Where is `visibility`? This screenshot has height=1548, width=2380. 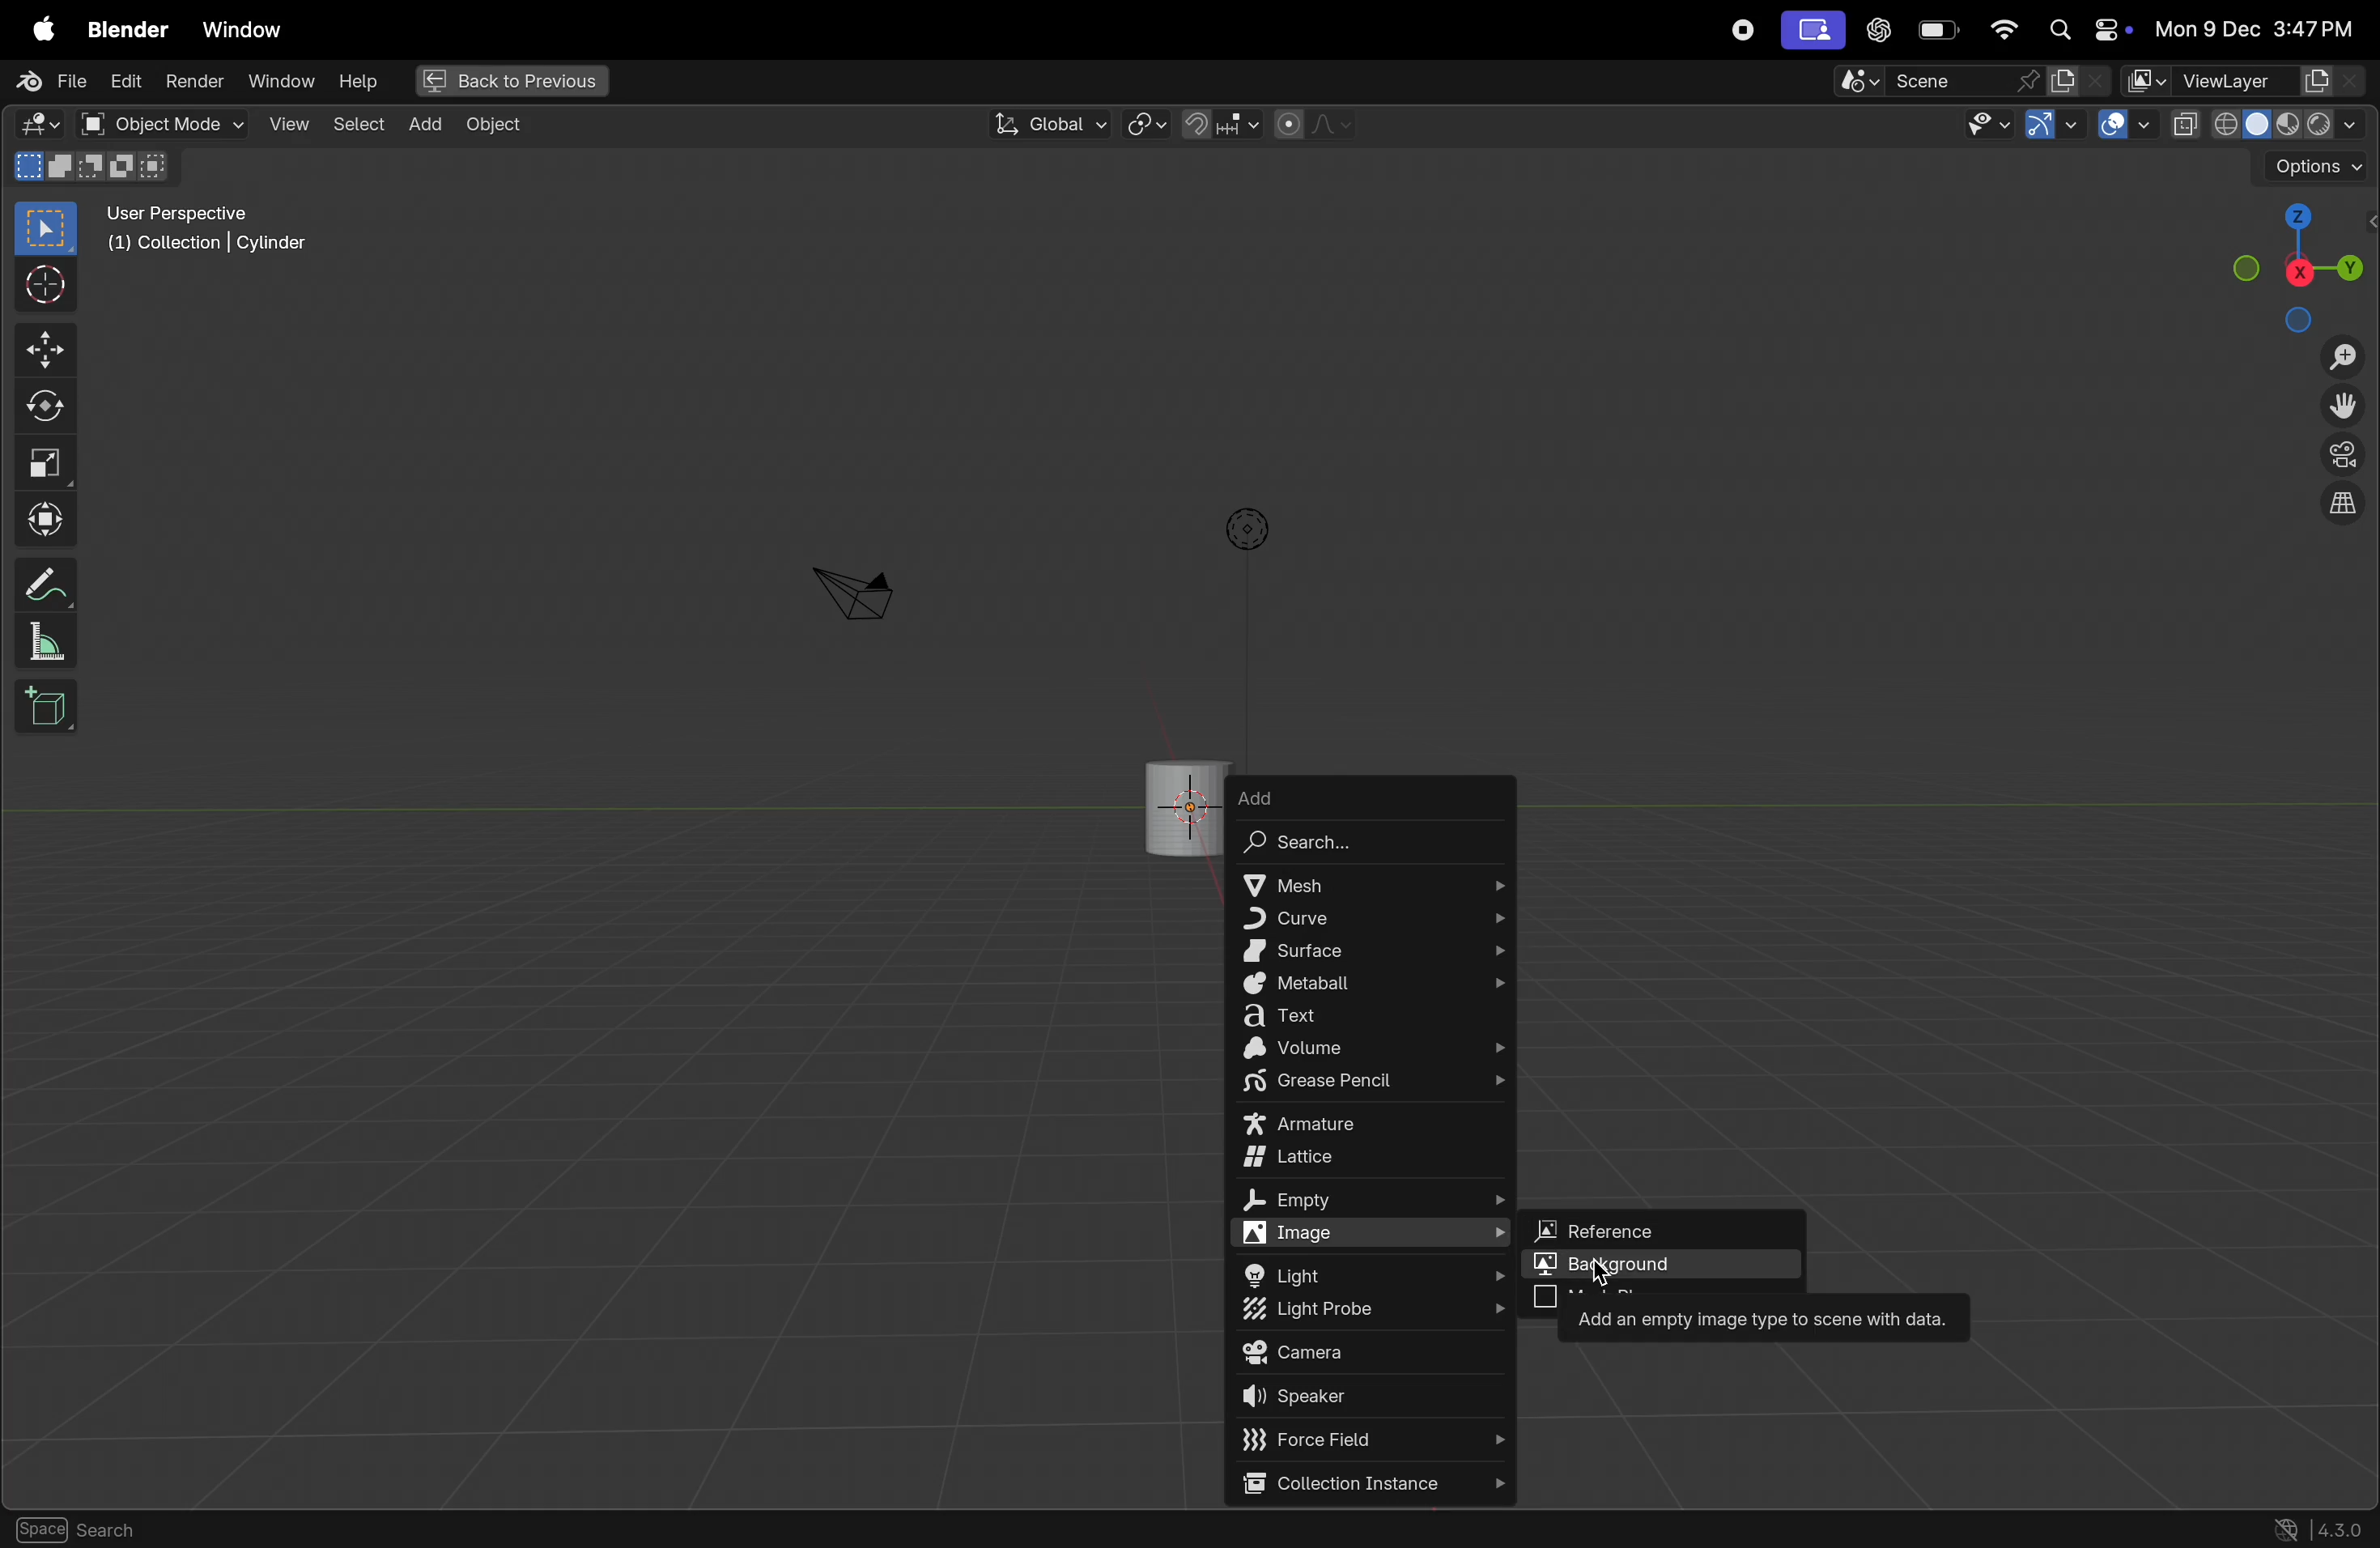
visibility is located at coordinates (1986, 125).